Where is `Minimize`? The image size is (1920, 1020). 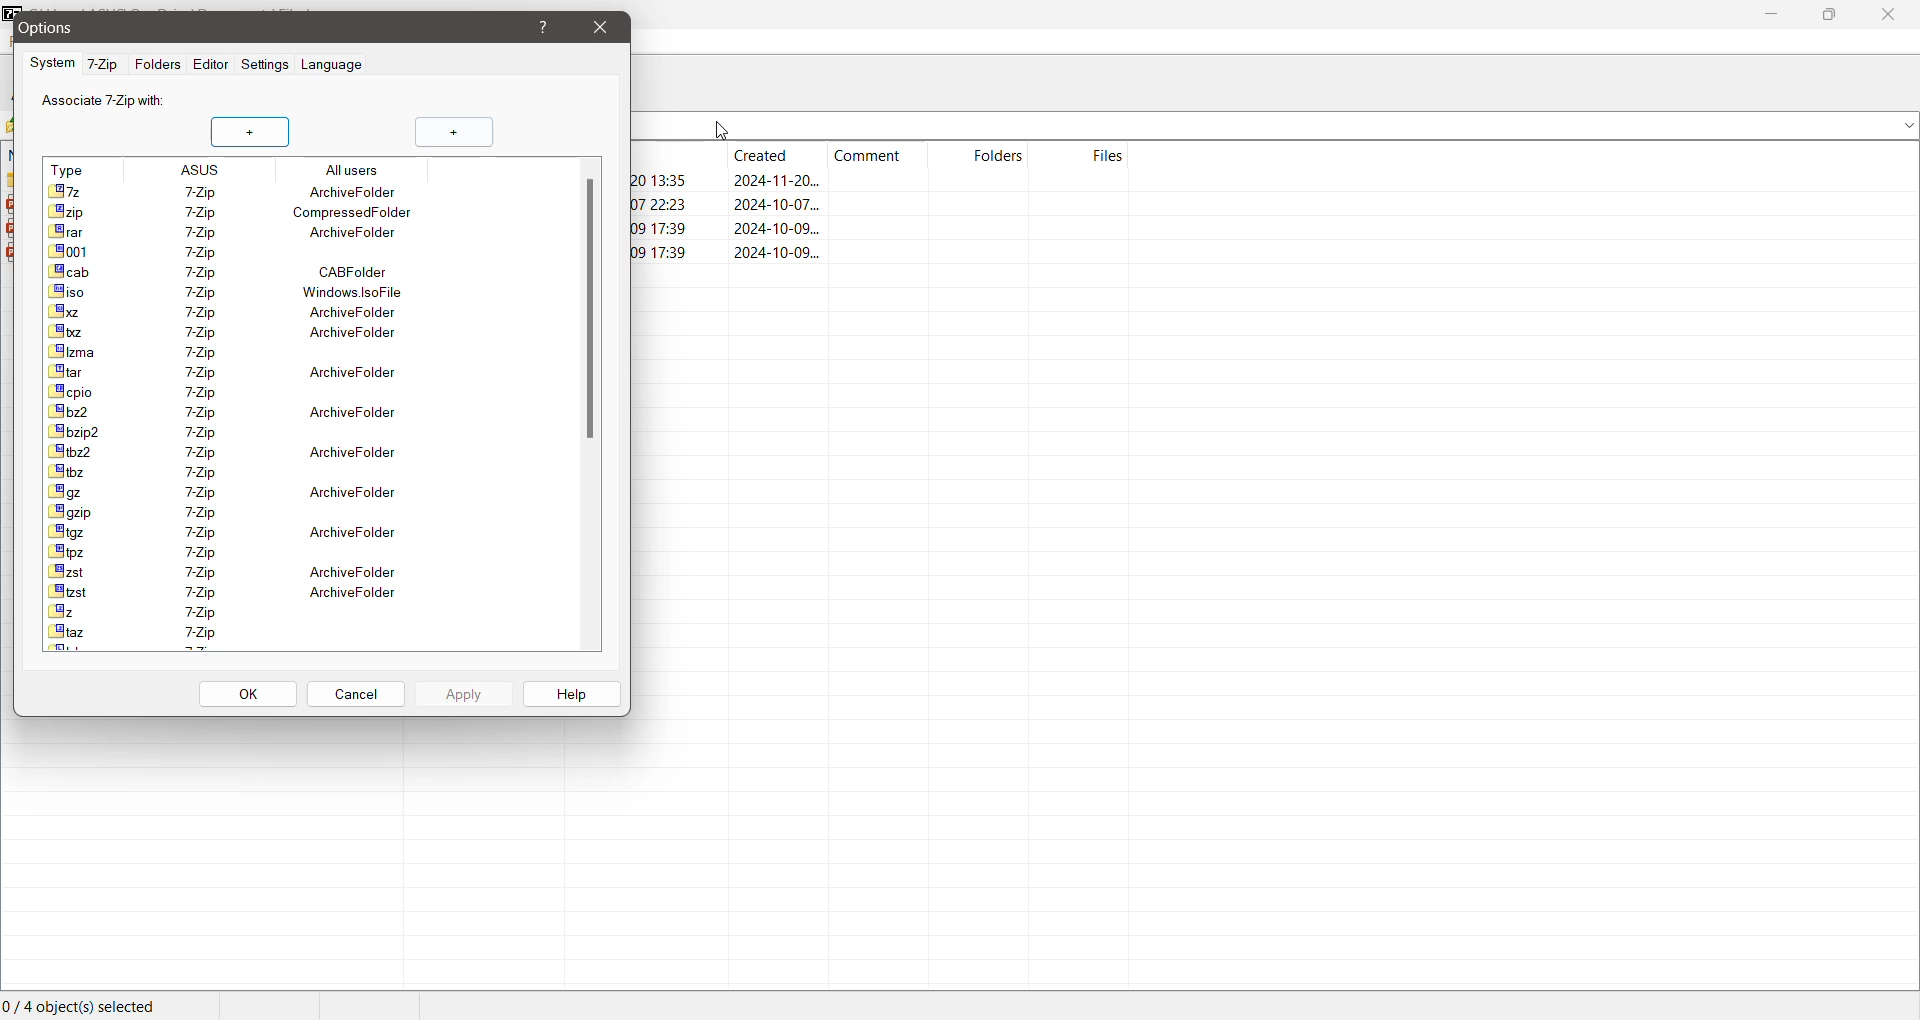 Minimize is located at coordinates (1770, 15).